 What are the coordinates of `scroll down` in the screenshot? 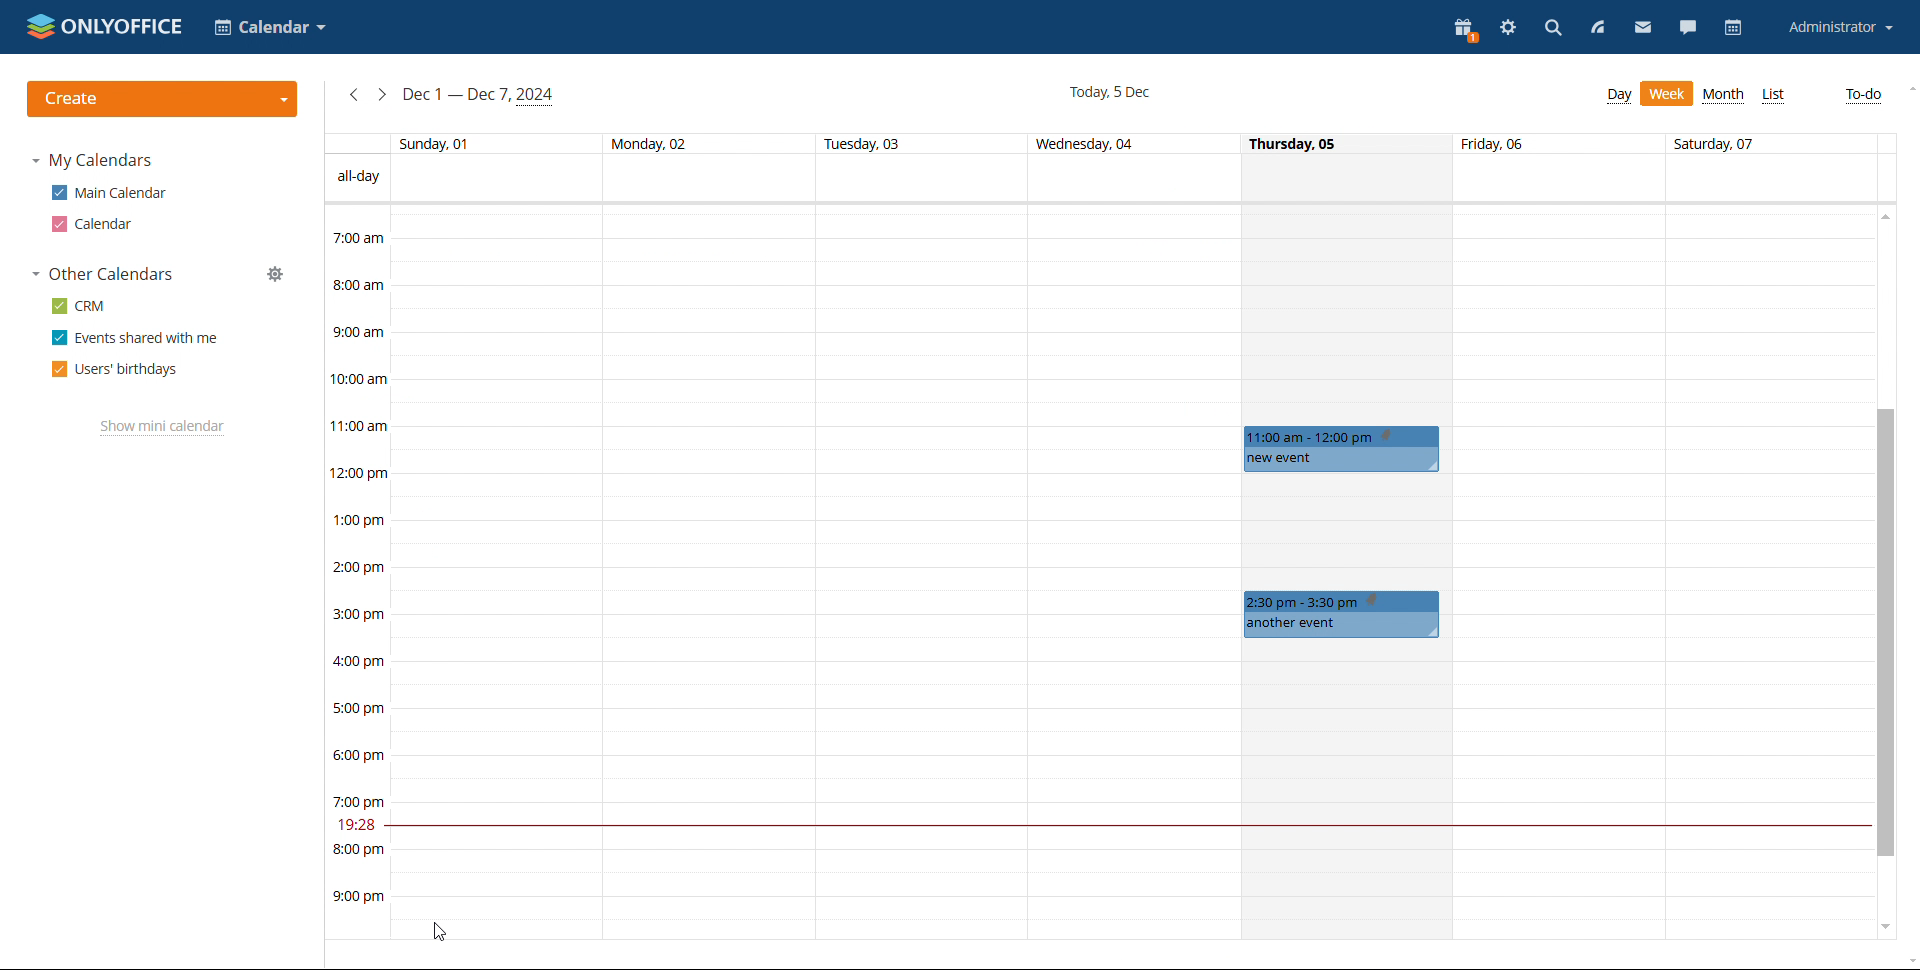 It's located at (1908, 960).